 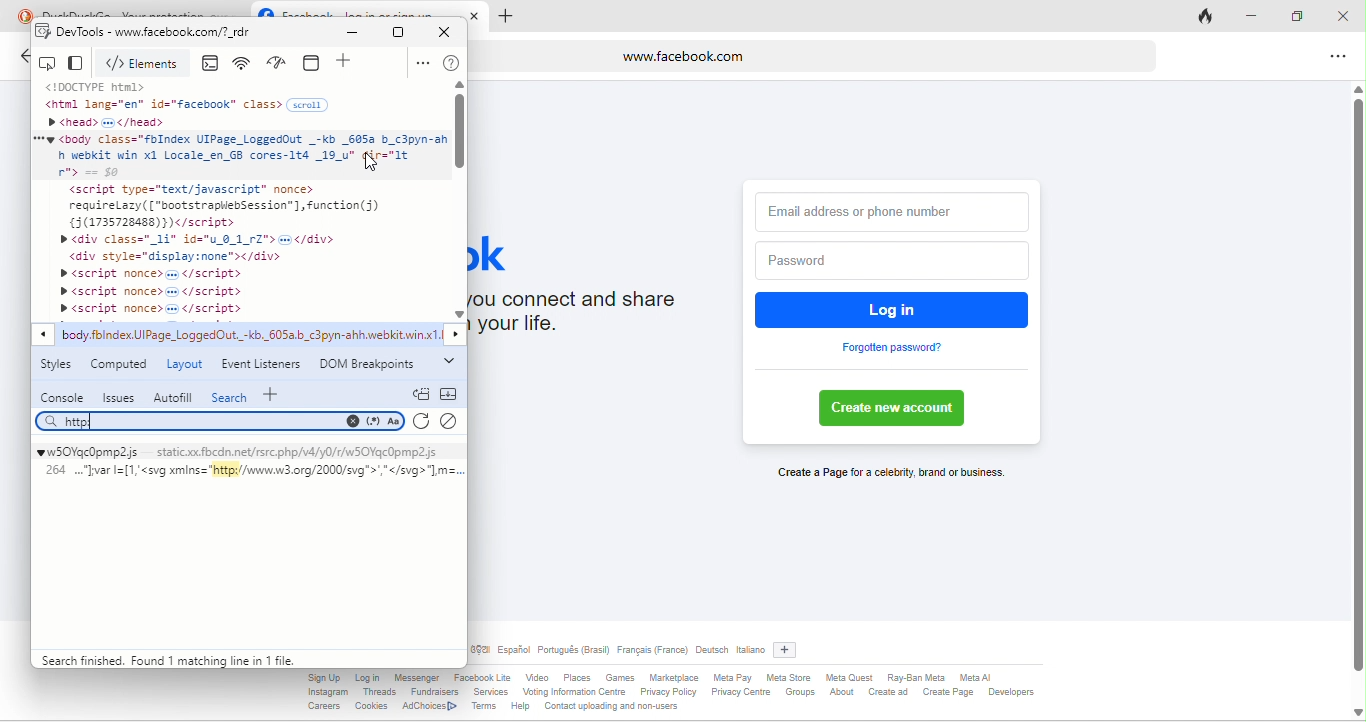 What do you see at coordinates (259, 363) in the screenshot?
I see `event listeners` at bounding box center [259, 363].